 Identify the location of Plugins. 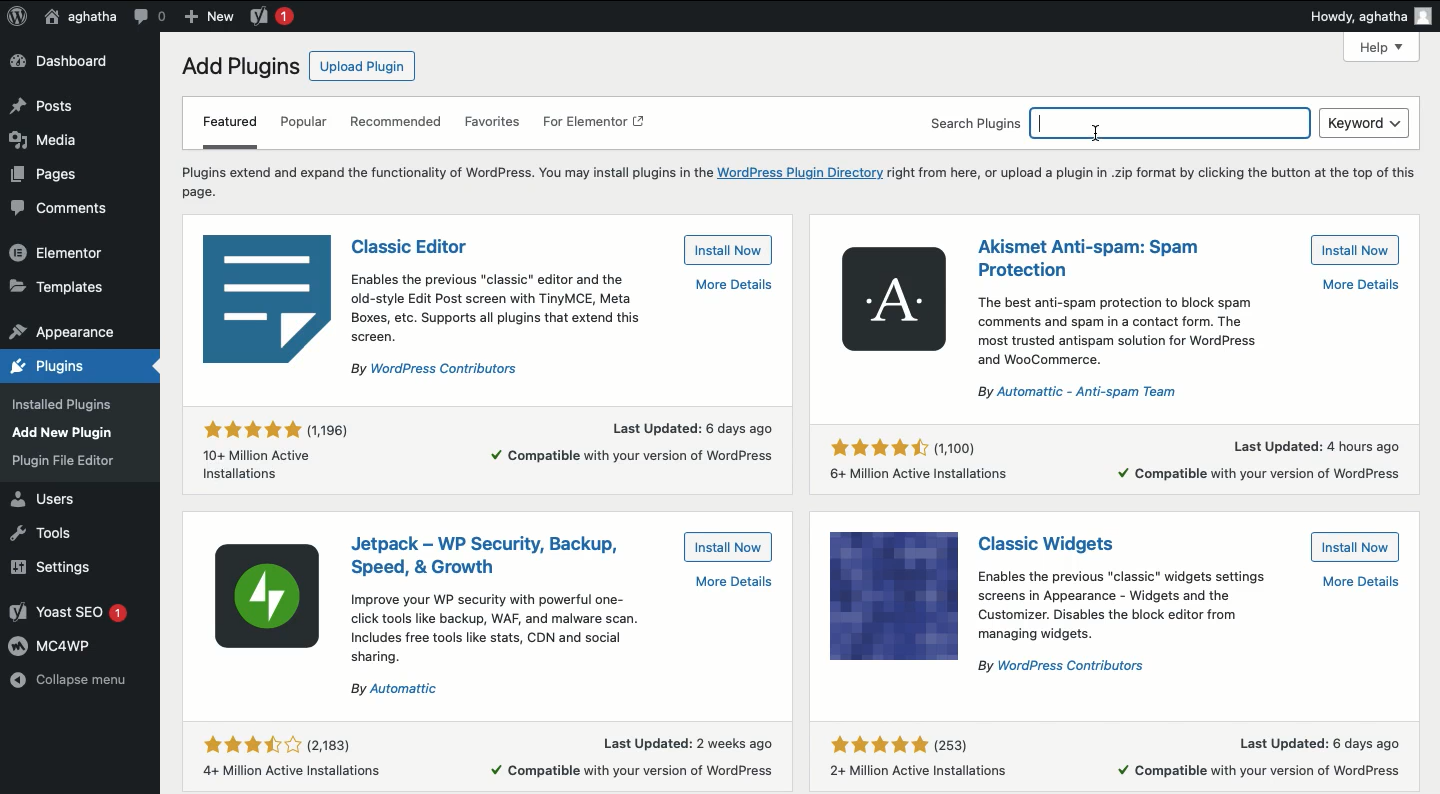
(59, 463).